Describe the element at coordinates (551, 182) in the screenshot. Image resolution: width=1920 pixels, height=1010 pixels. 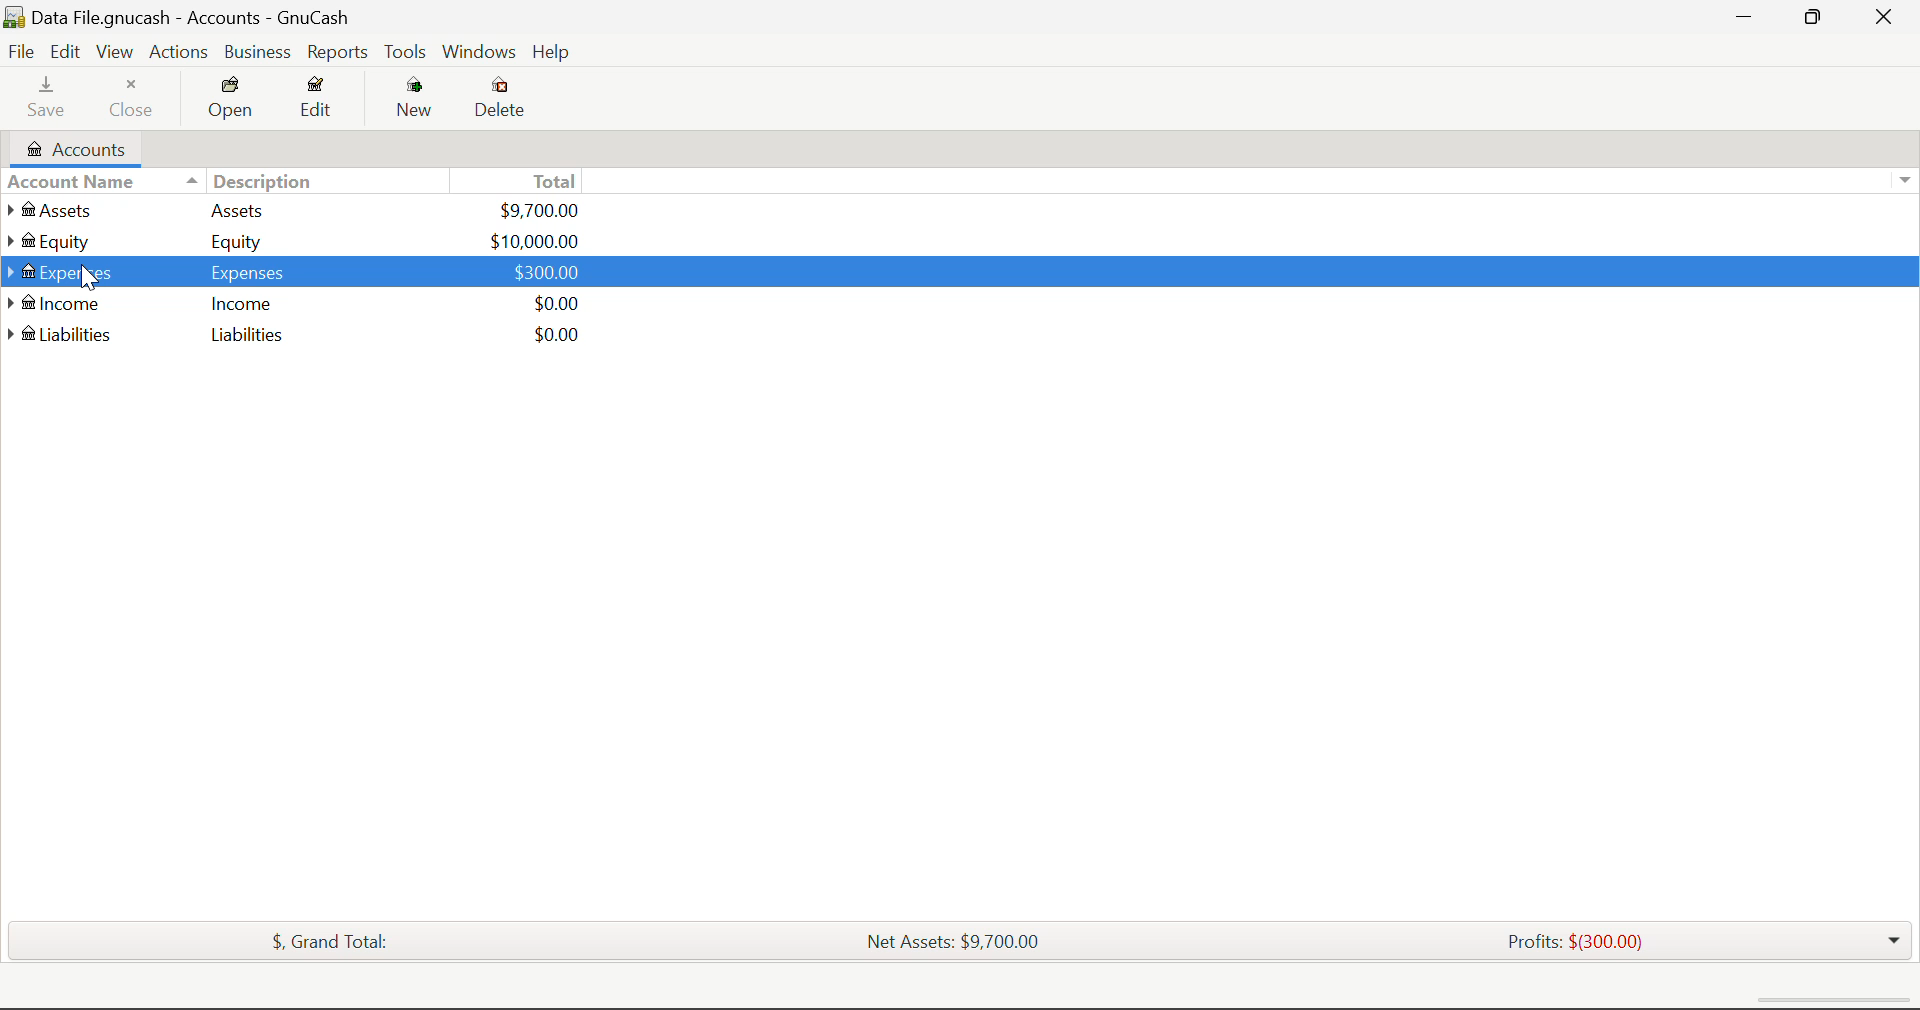
I see `Total` at that location.